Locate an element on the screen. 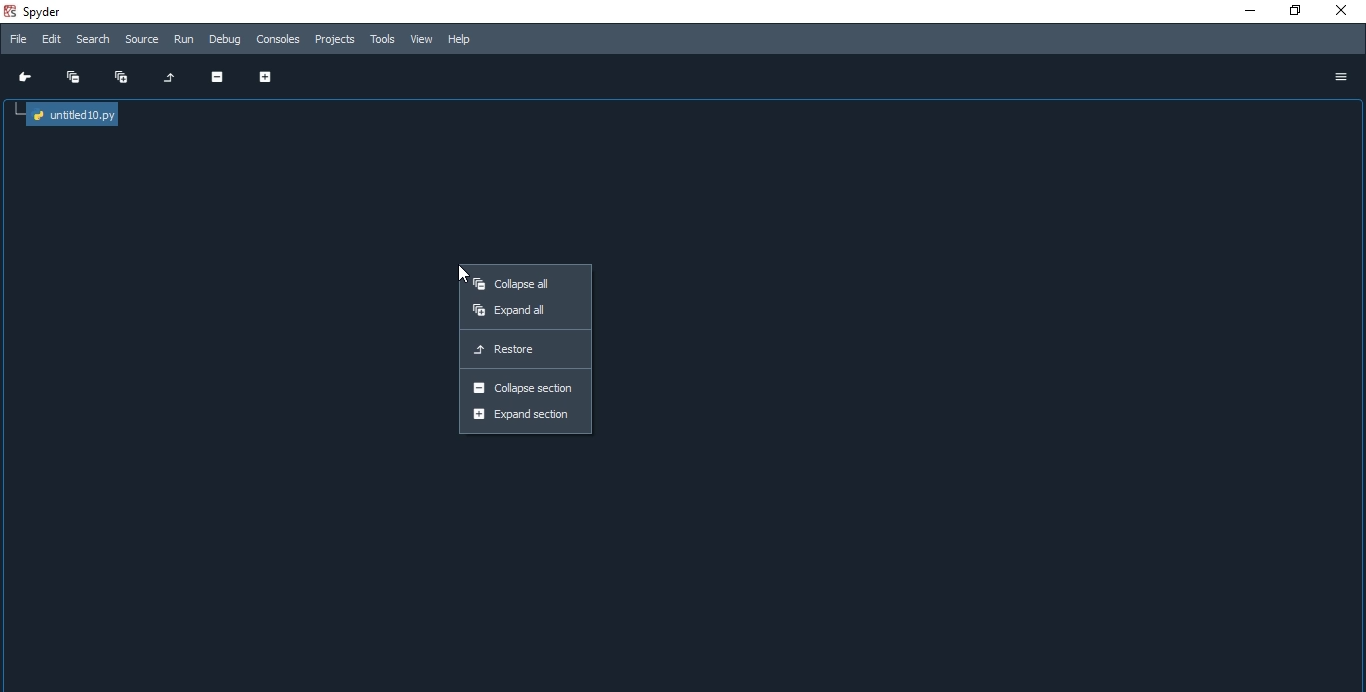 This screenshot has width=1366, height=692. Tools is located at coordinates (382, 39).